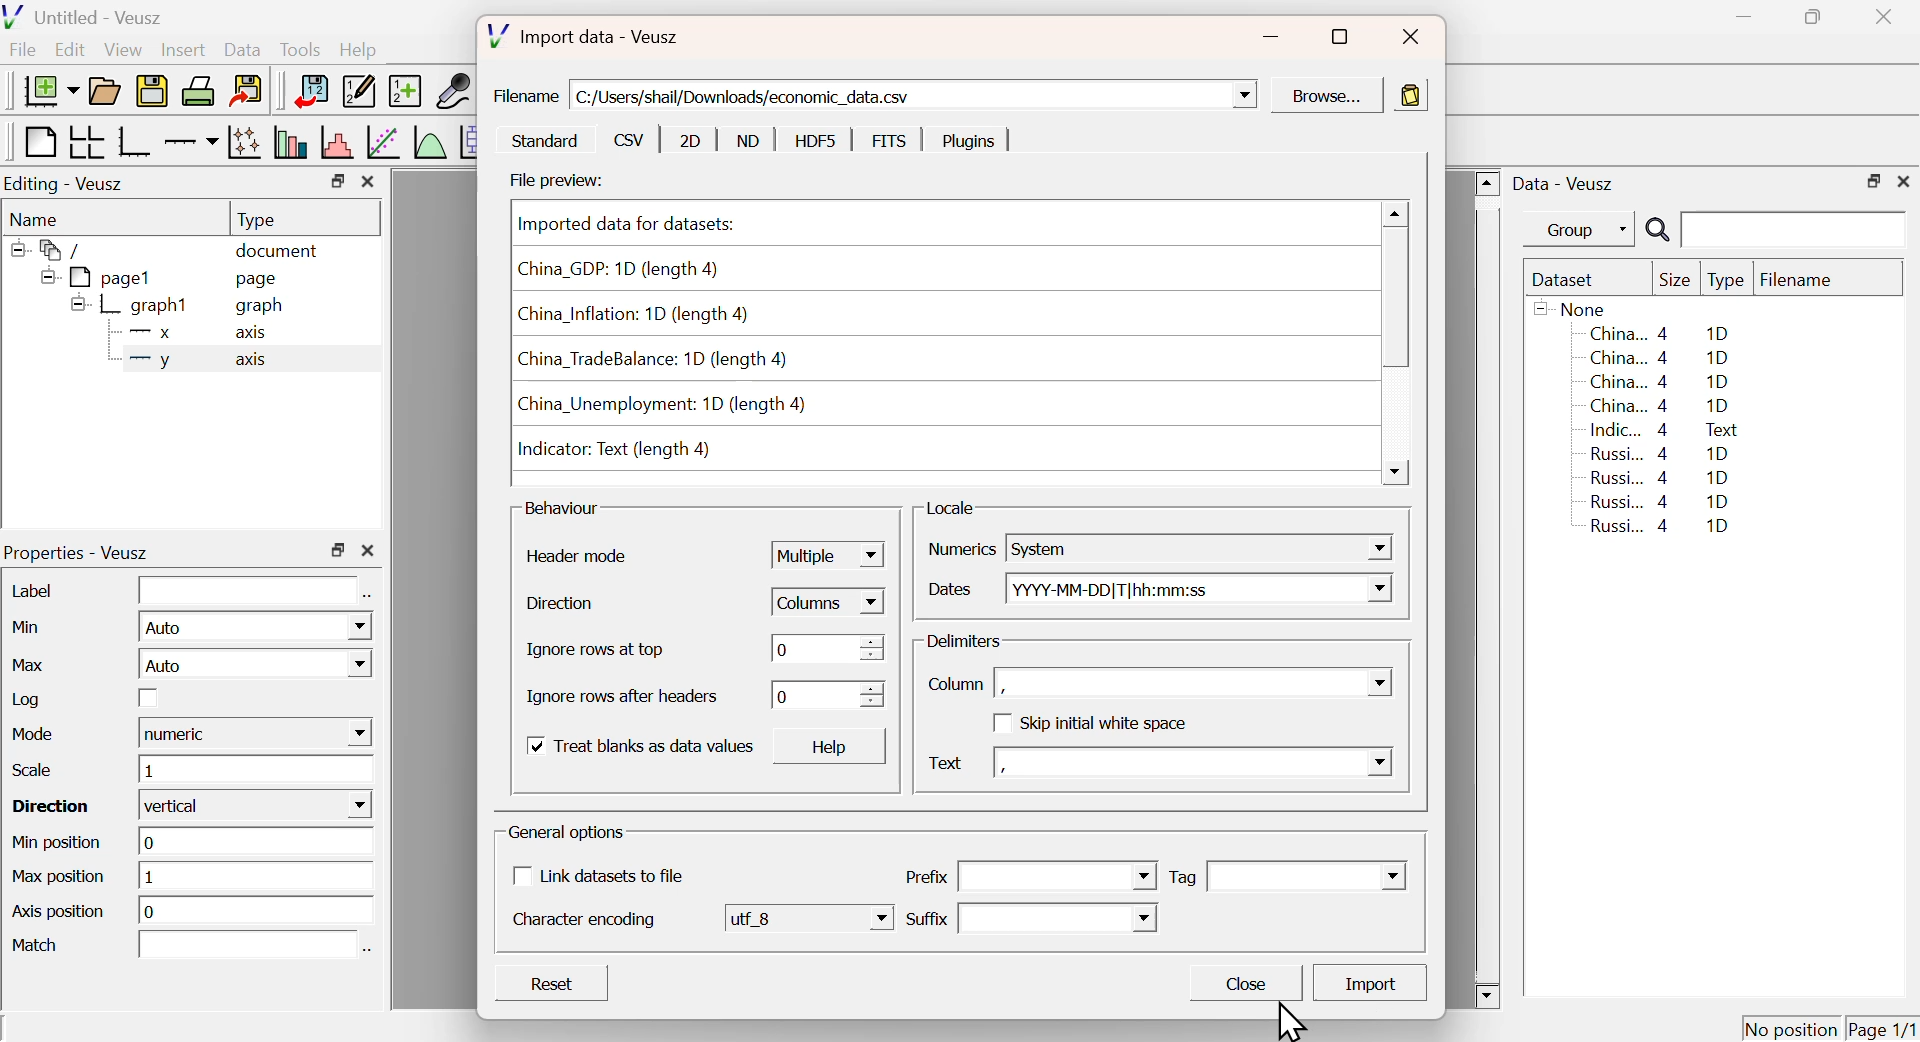 This screenshot has height=1042, width=1920. Describe the element at coordinates (1664, 528) in the screenshot. I see `Russi... 4 1D` at that location.